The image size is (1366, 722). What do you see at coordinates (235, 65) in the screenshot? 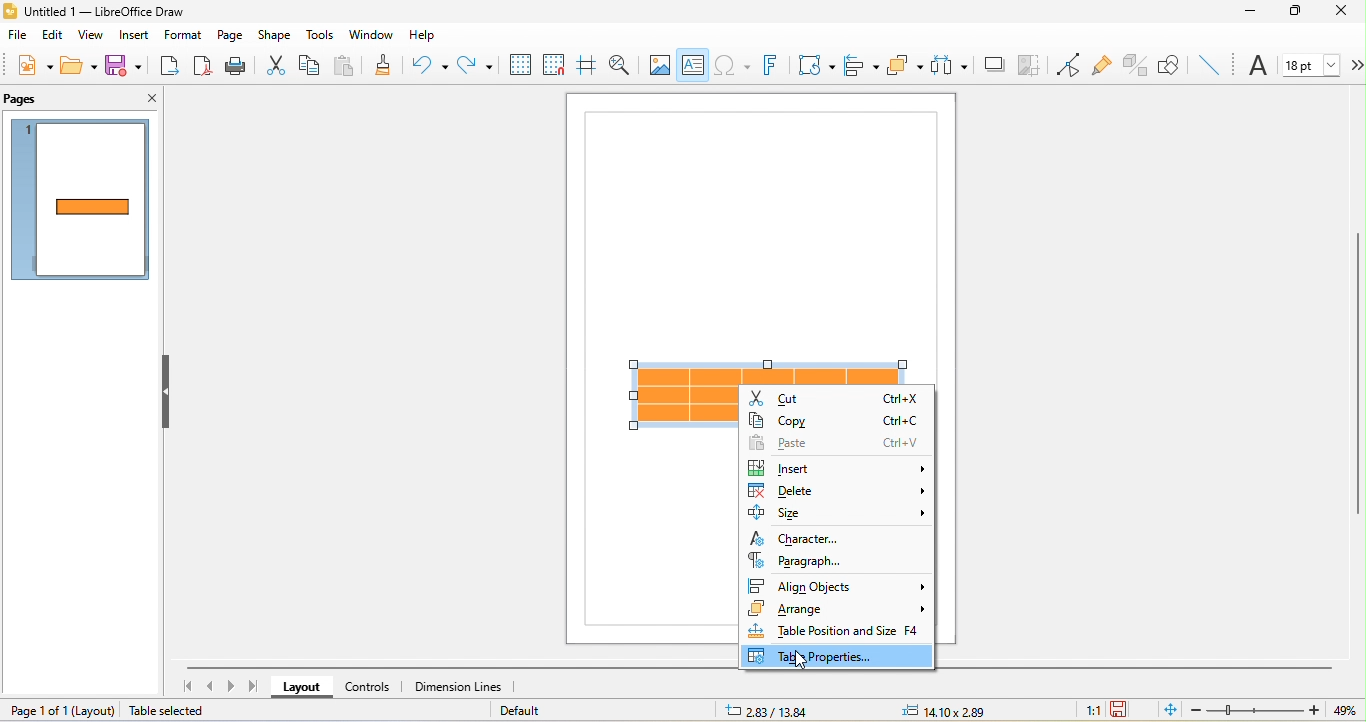
I see `print` at bounding box center [235, 65].